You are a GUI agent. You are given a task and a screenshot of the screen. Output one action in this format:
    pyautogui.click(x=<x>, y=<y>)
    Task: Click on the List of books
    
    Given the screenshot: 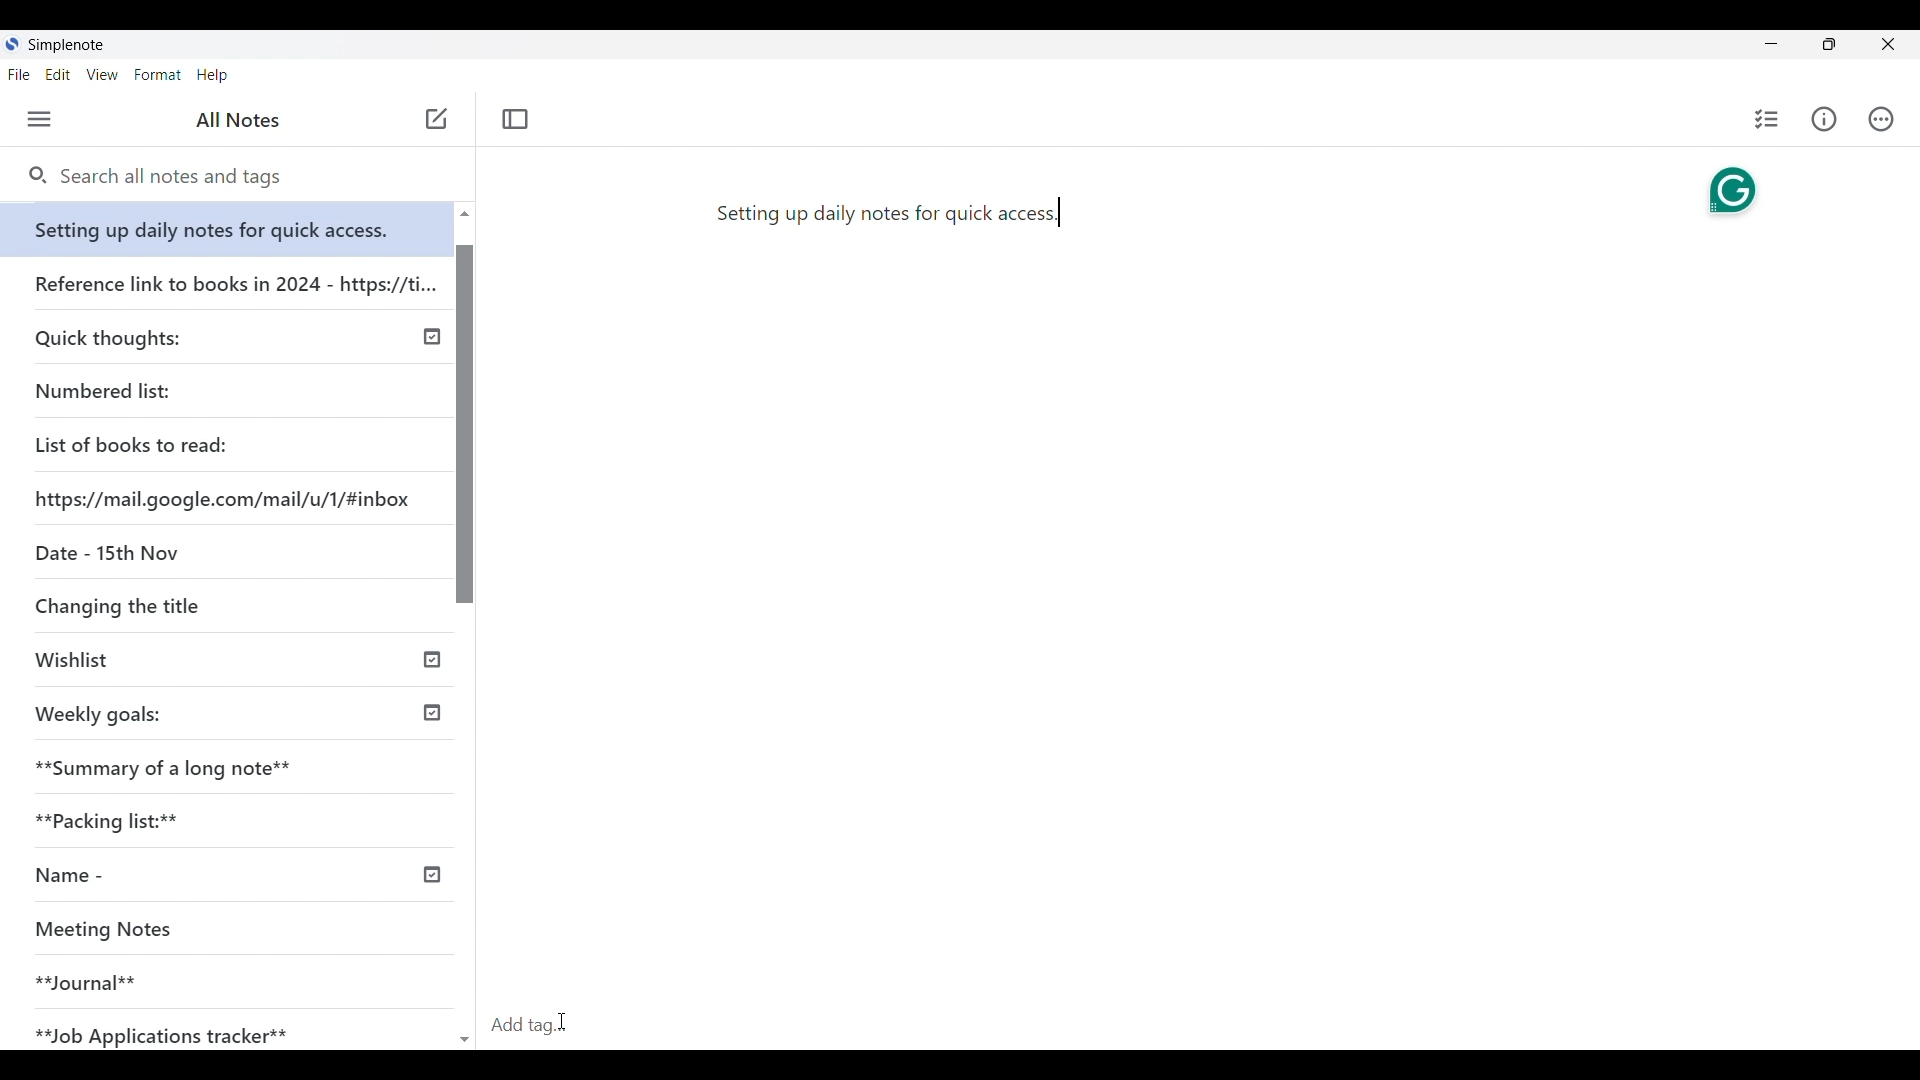 What is the action you would take?
    pyautogui.click(x=133, y=442)
    